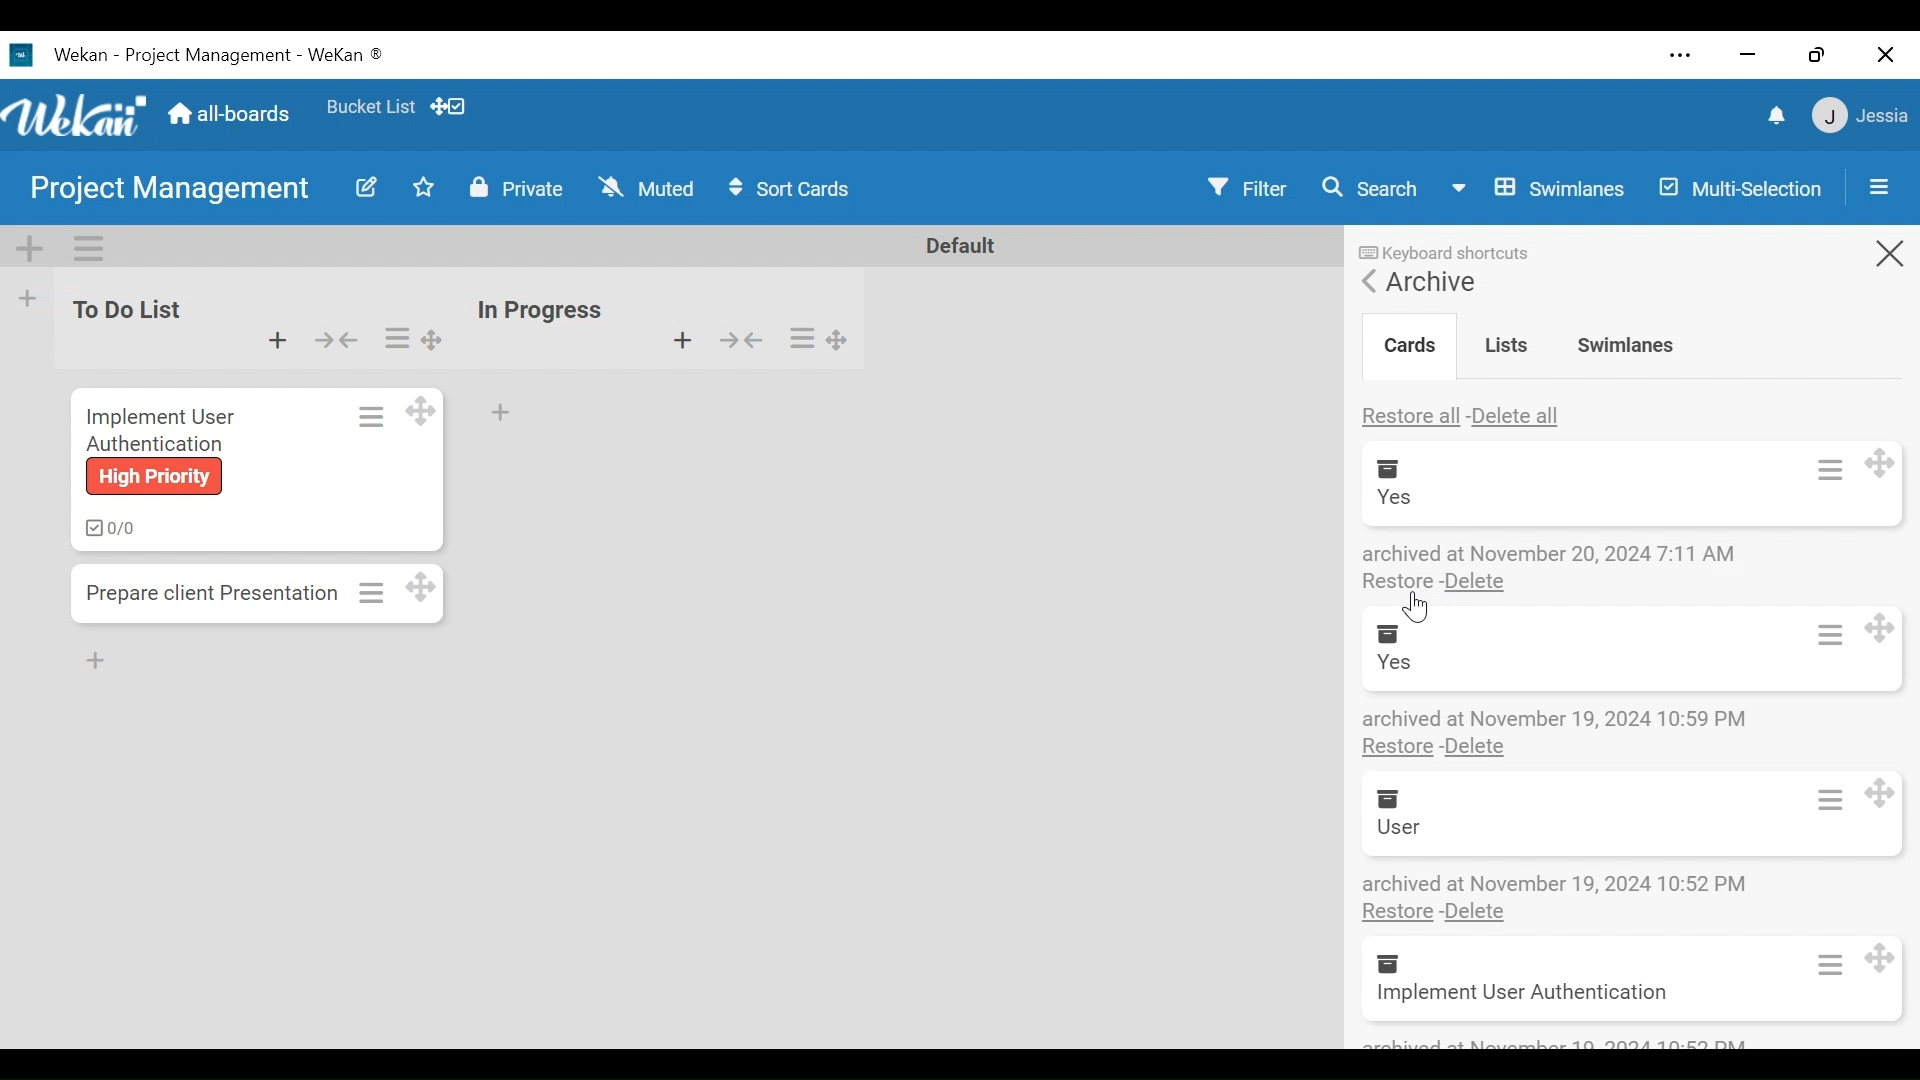  Describe the element at coordinates (368, 103) in the screenshot. I see `favorites` at that location.